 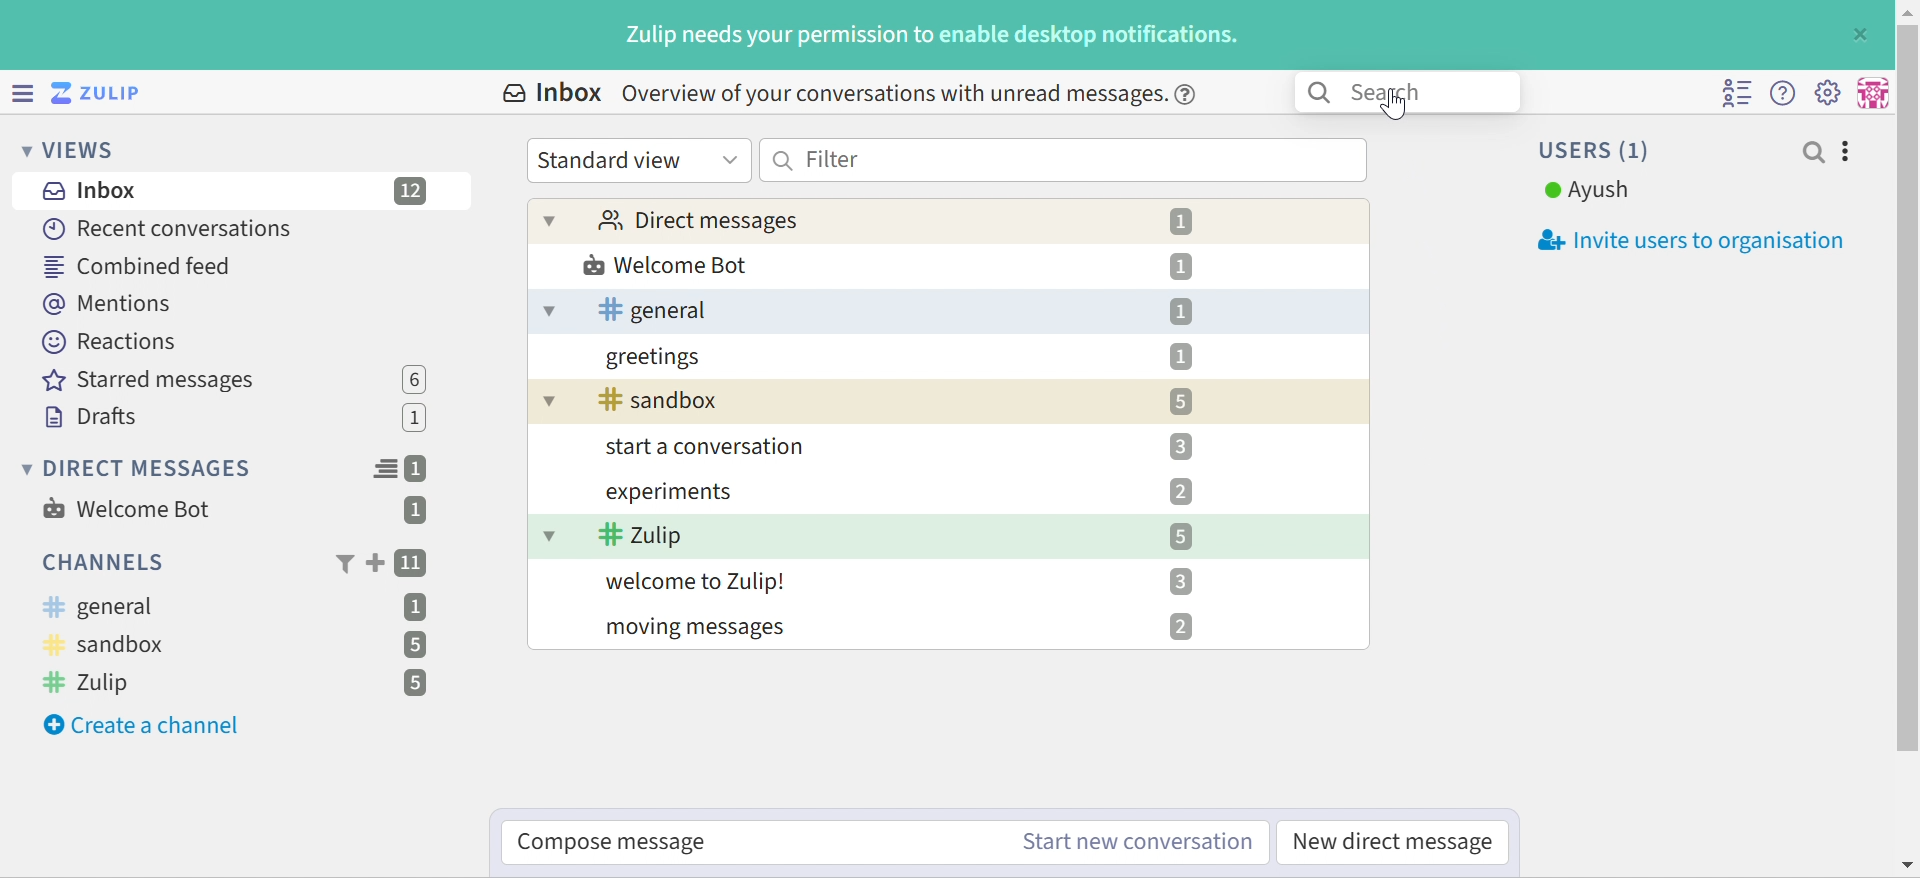 I want to click on # Zulip, so click(x=94, y=684).